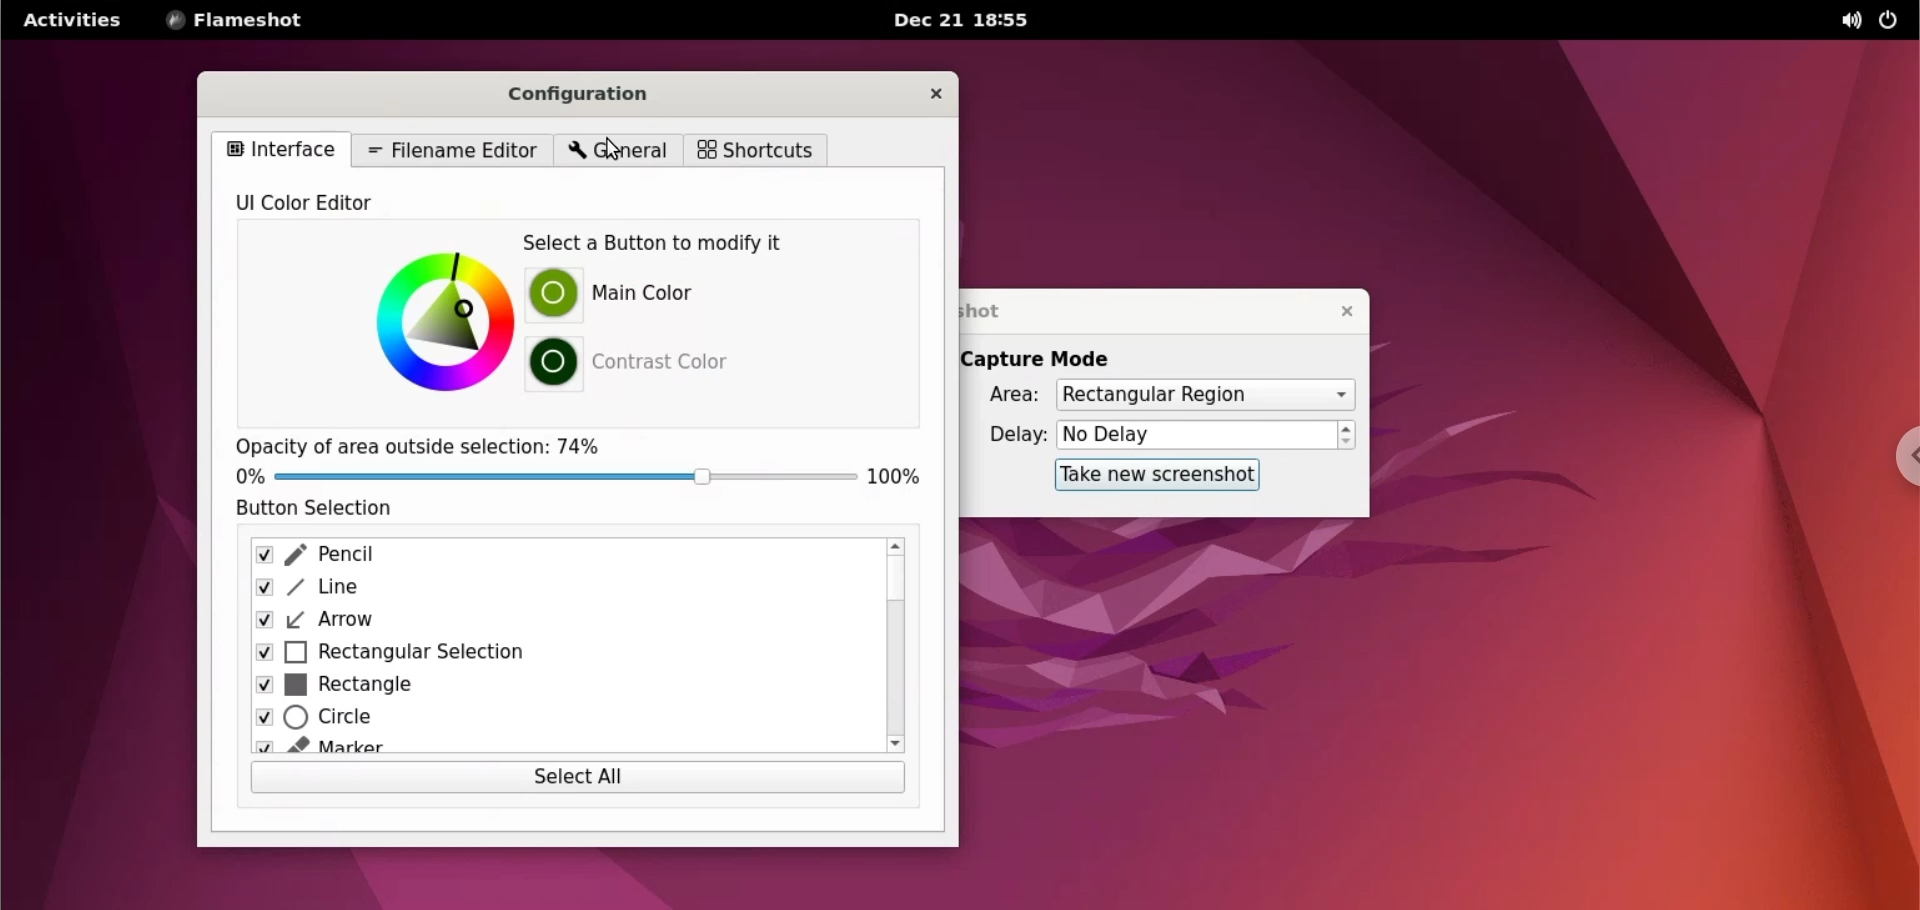  What do you see at coordinates (656, 295) in the screenshot?
I see `main color` at bounding box center [656, 295].